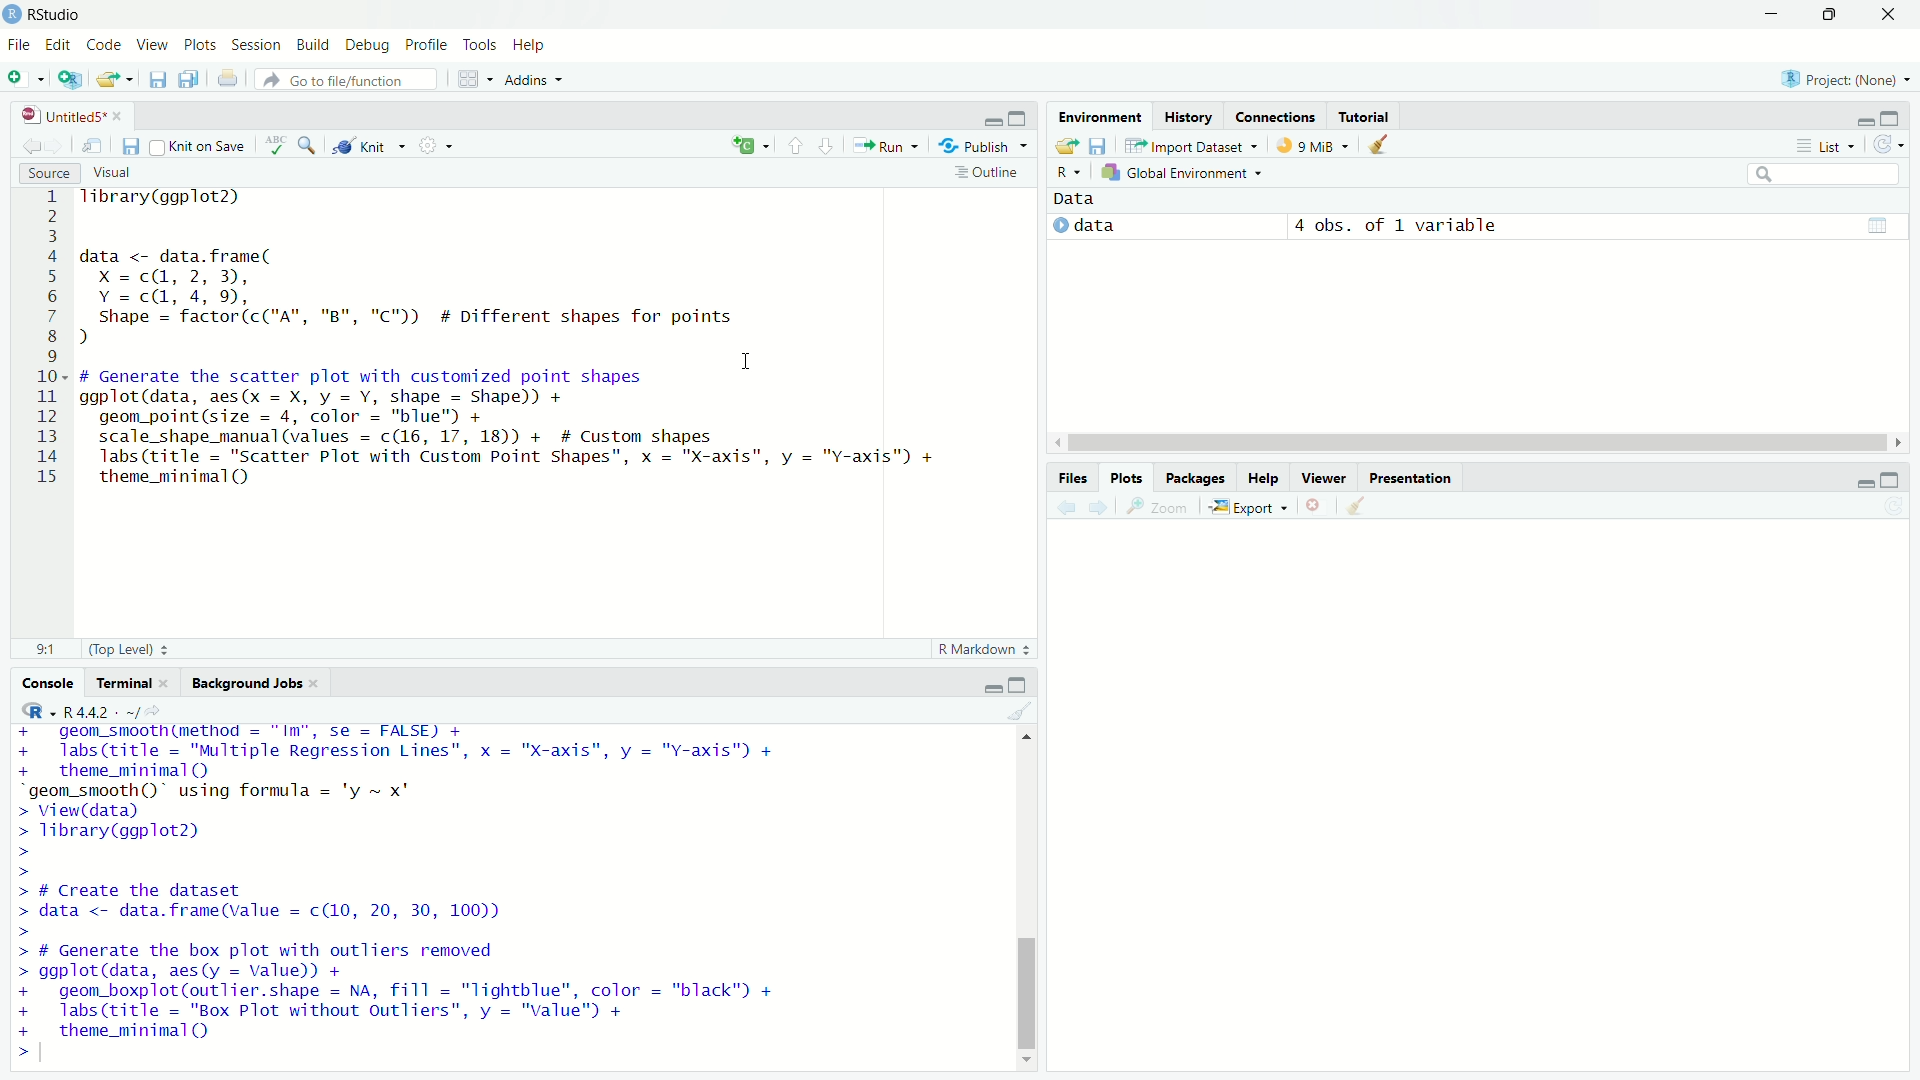  Describe the element at coordinates (1069, 174) in the screenshot. I see `R` at that location.